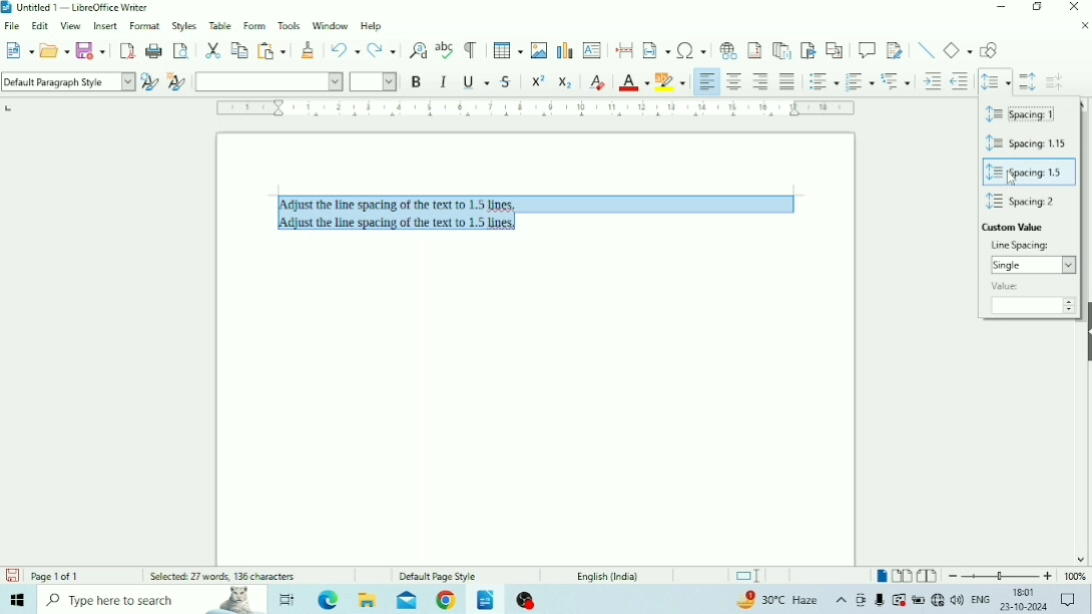 Image resolution: width=1092 pixels, height=614 pixels. I want to click on Table, so click(221, 25).